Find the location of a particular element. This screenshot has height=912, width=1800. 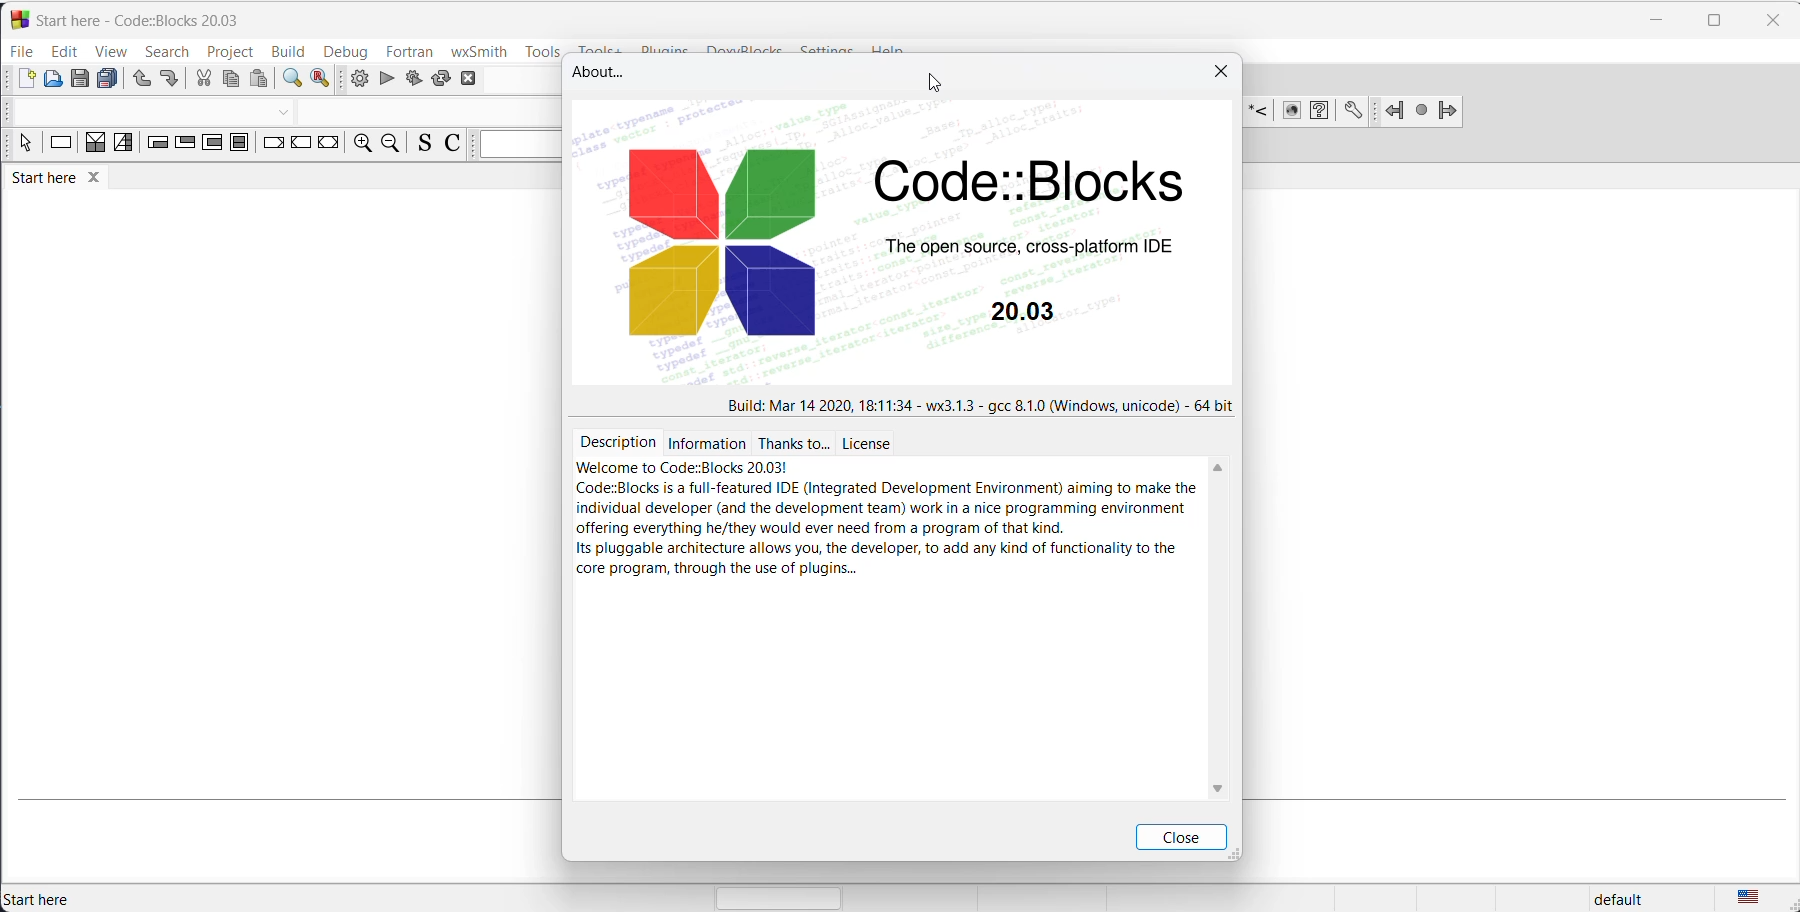

build and run is located at coordinates (413, 81).